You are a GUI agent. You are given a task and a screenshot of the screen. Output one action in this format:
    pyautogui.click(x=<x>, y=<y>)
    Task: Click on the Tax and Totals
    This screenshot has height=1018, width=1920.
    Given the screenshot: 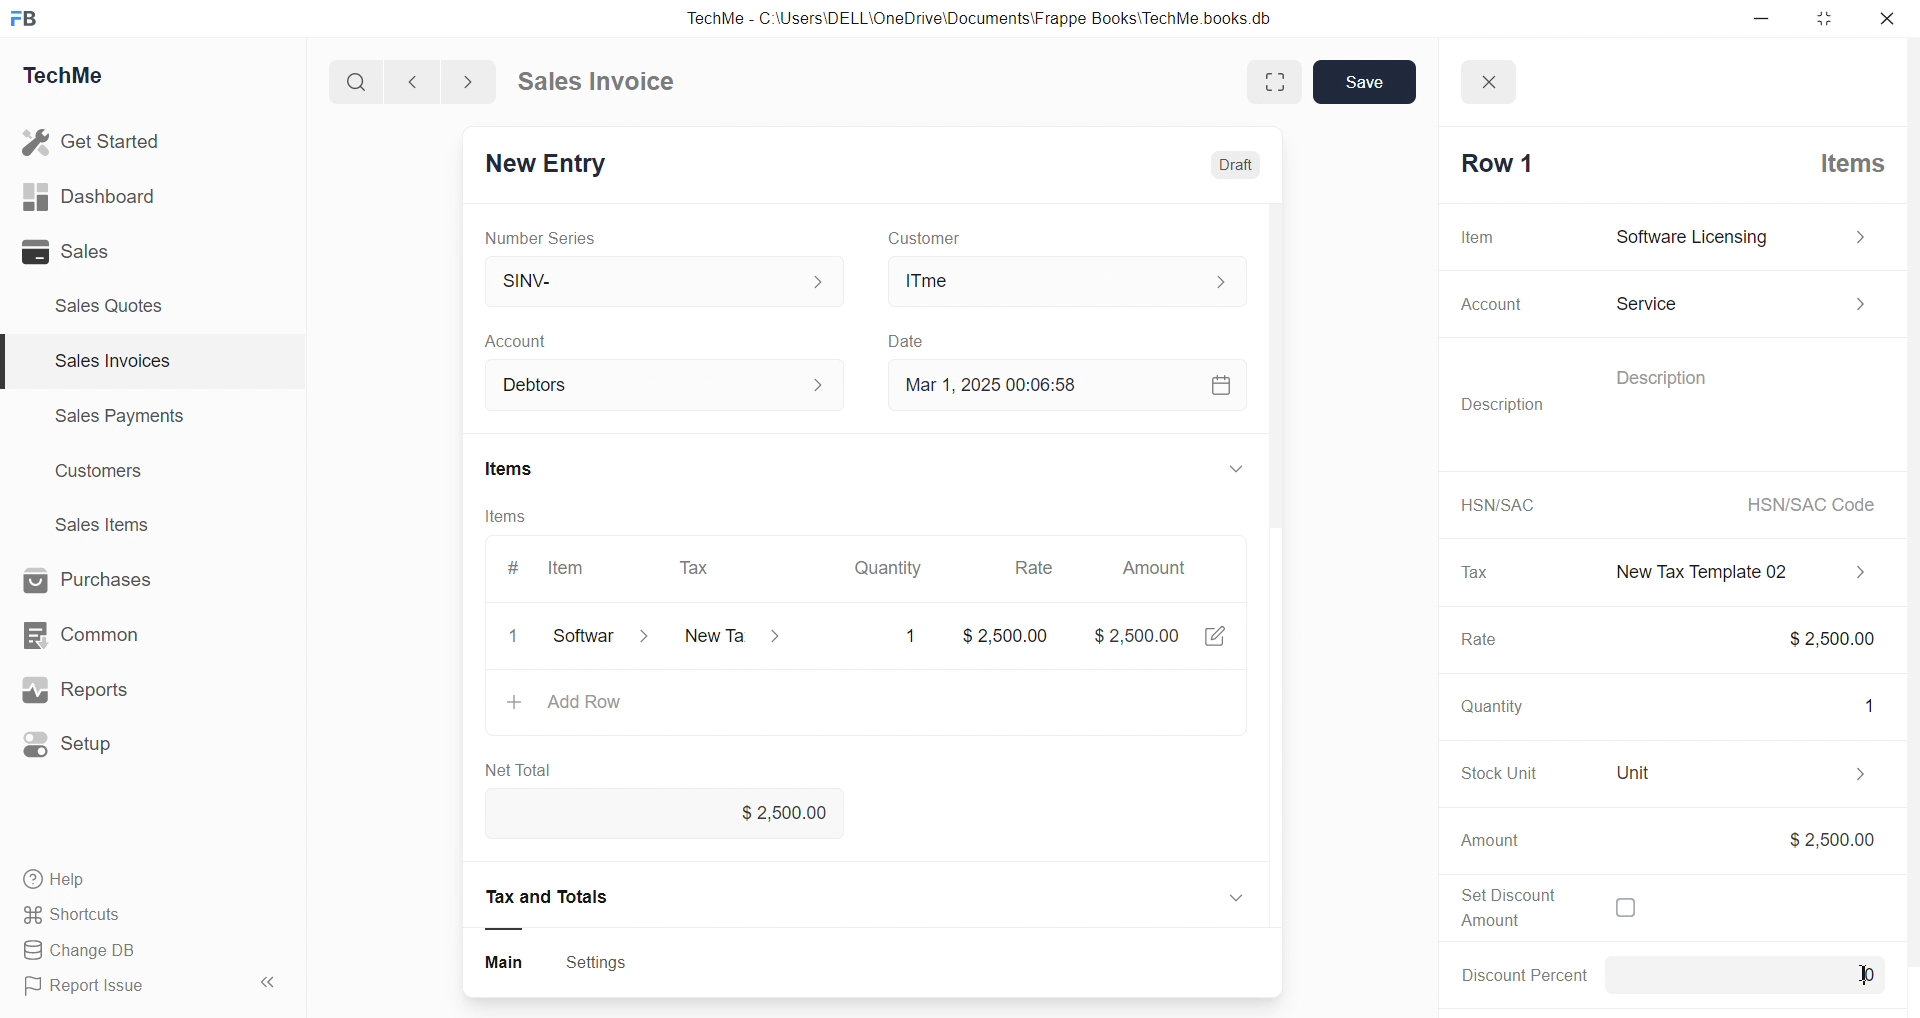 What is the action you would take?
    pyautogui.click(x=553, y=897)
    